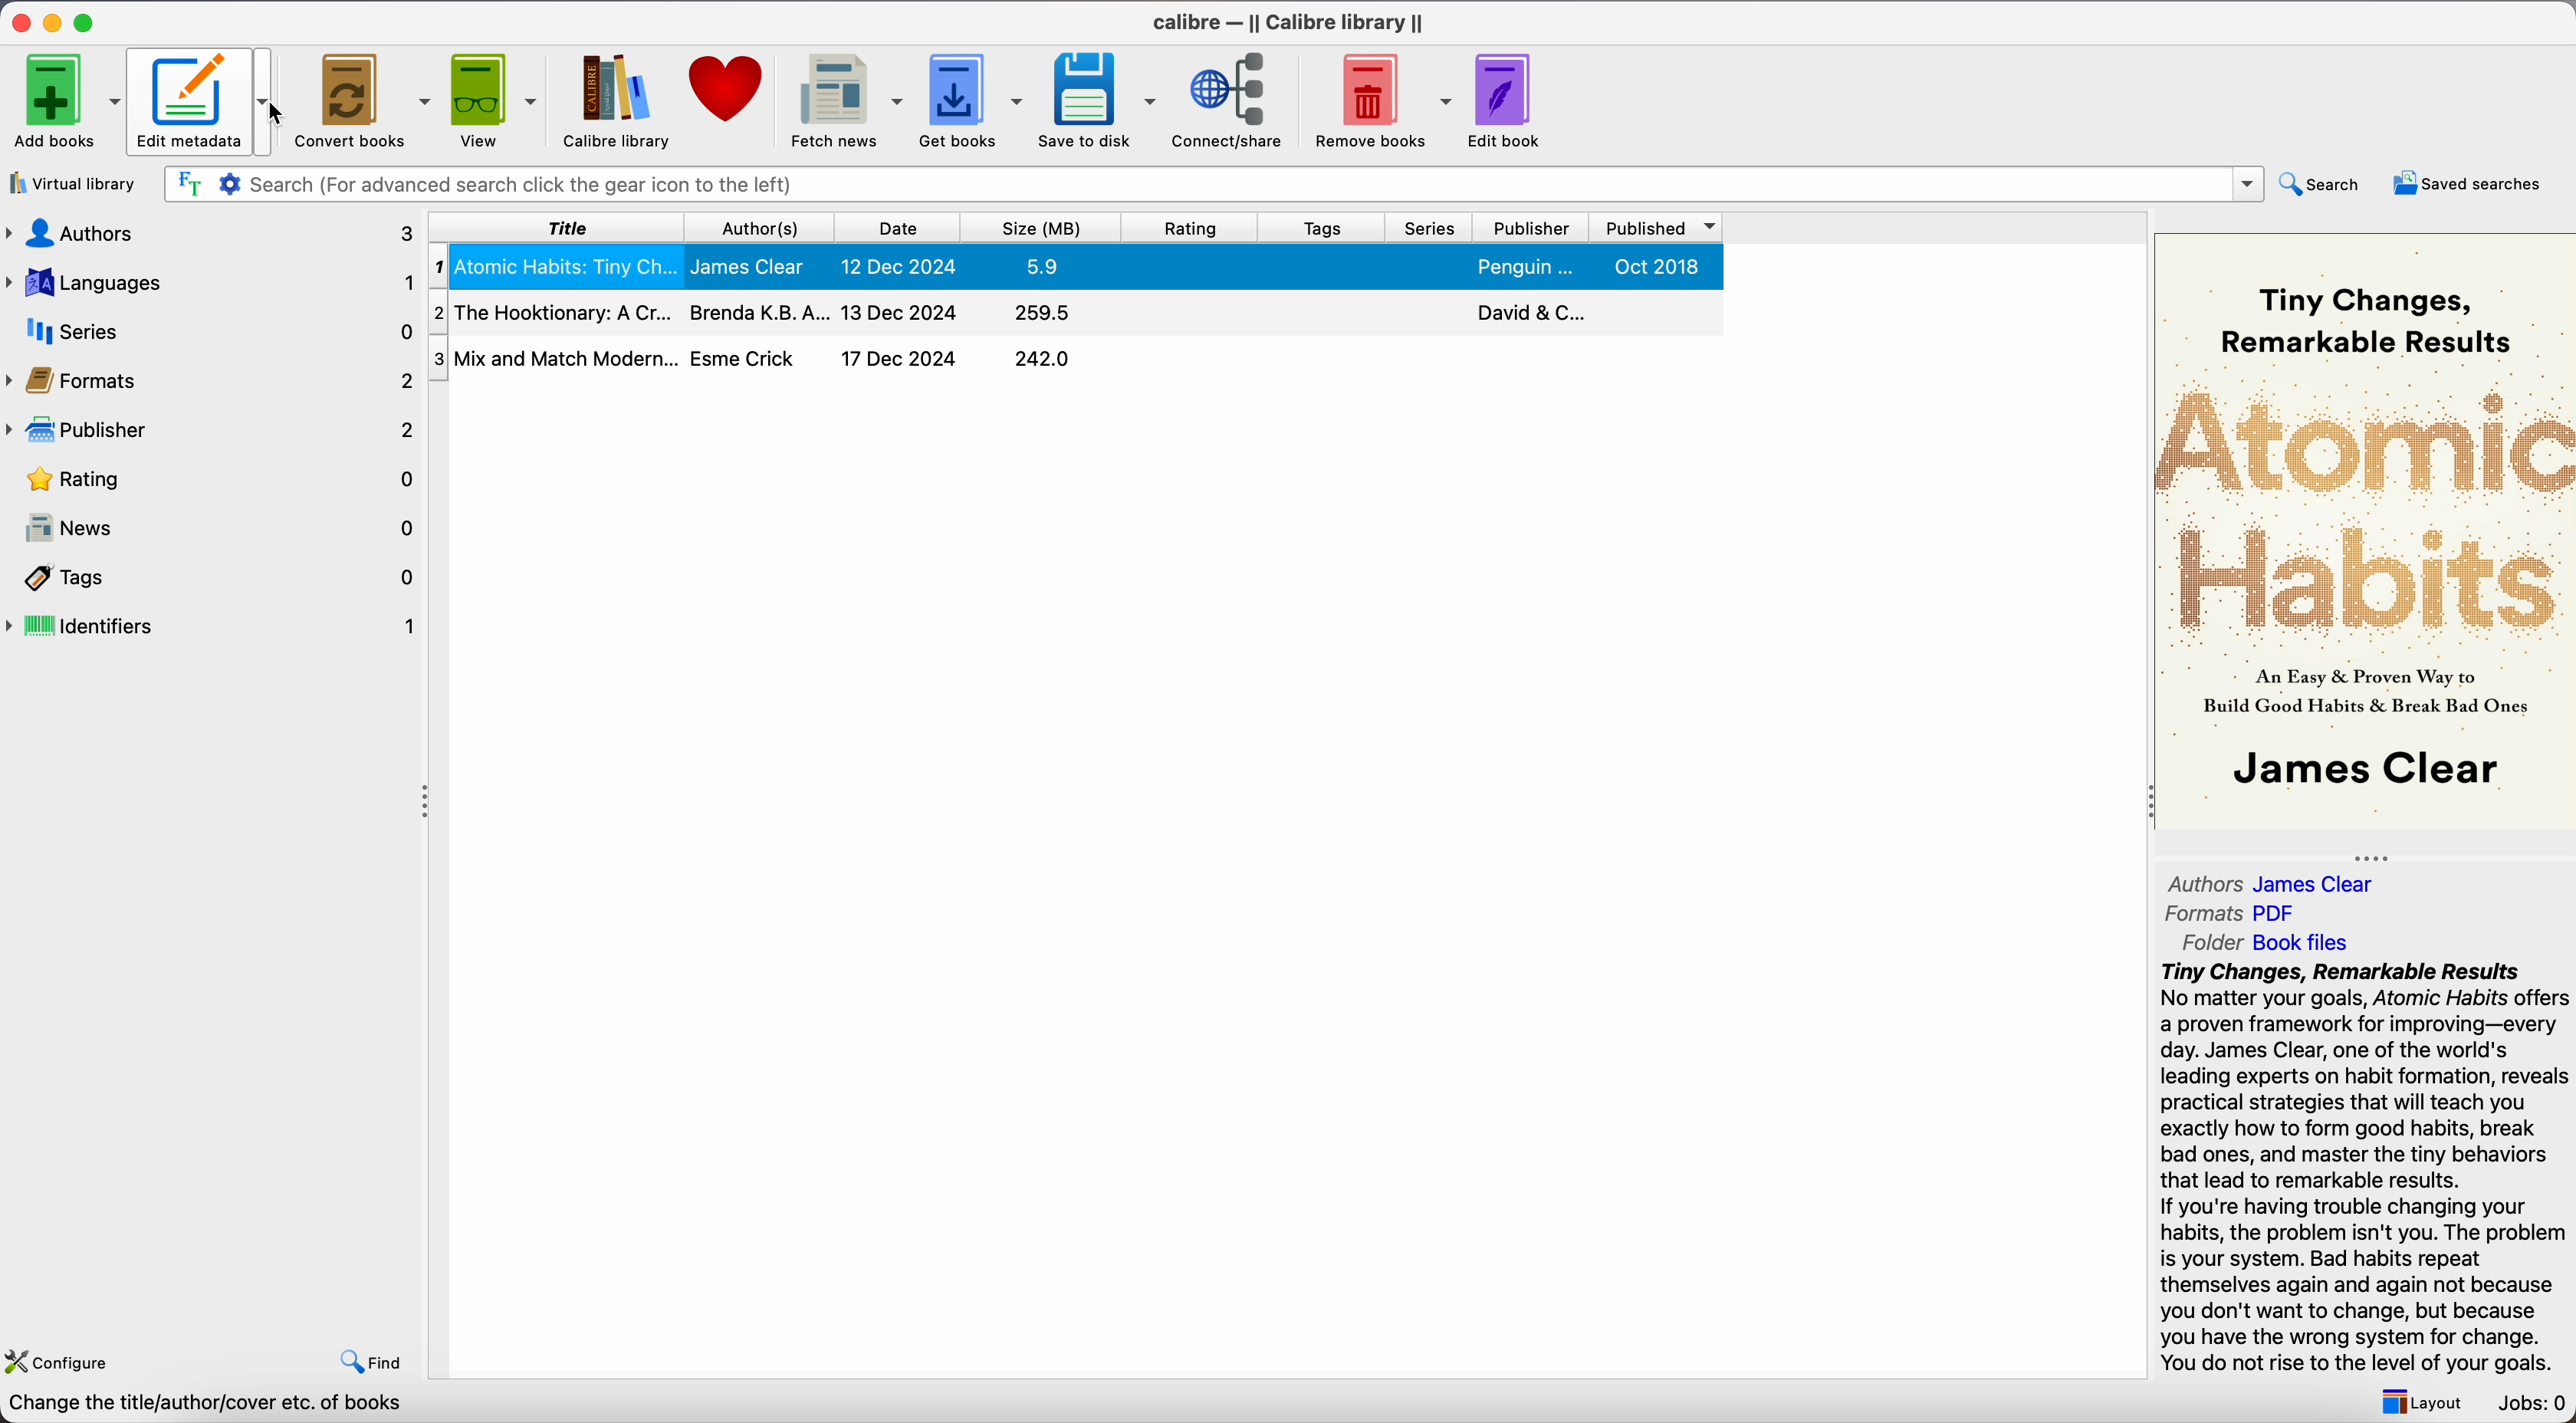 This screenshot has width=2576, height=1423. I want to click on tags, so click(1322, 227).